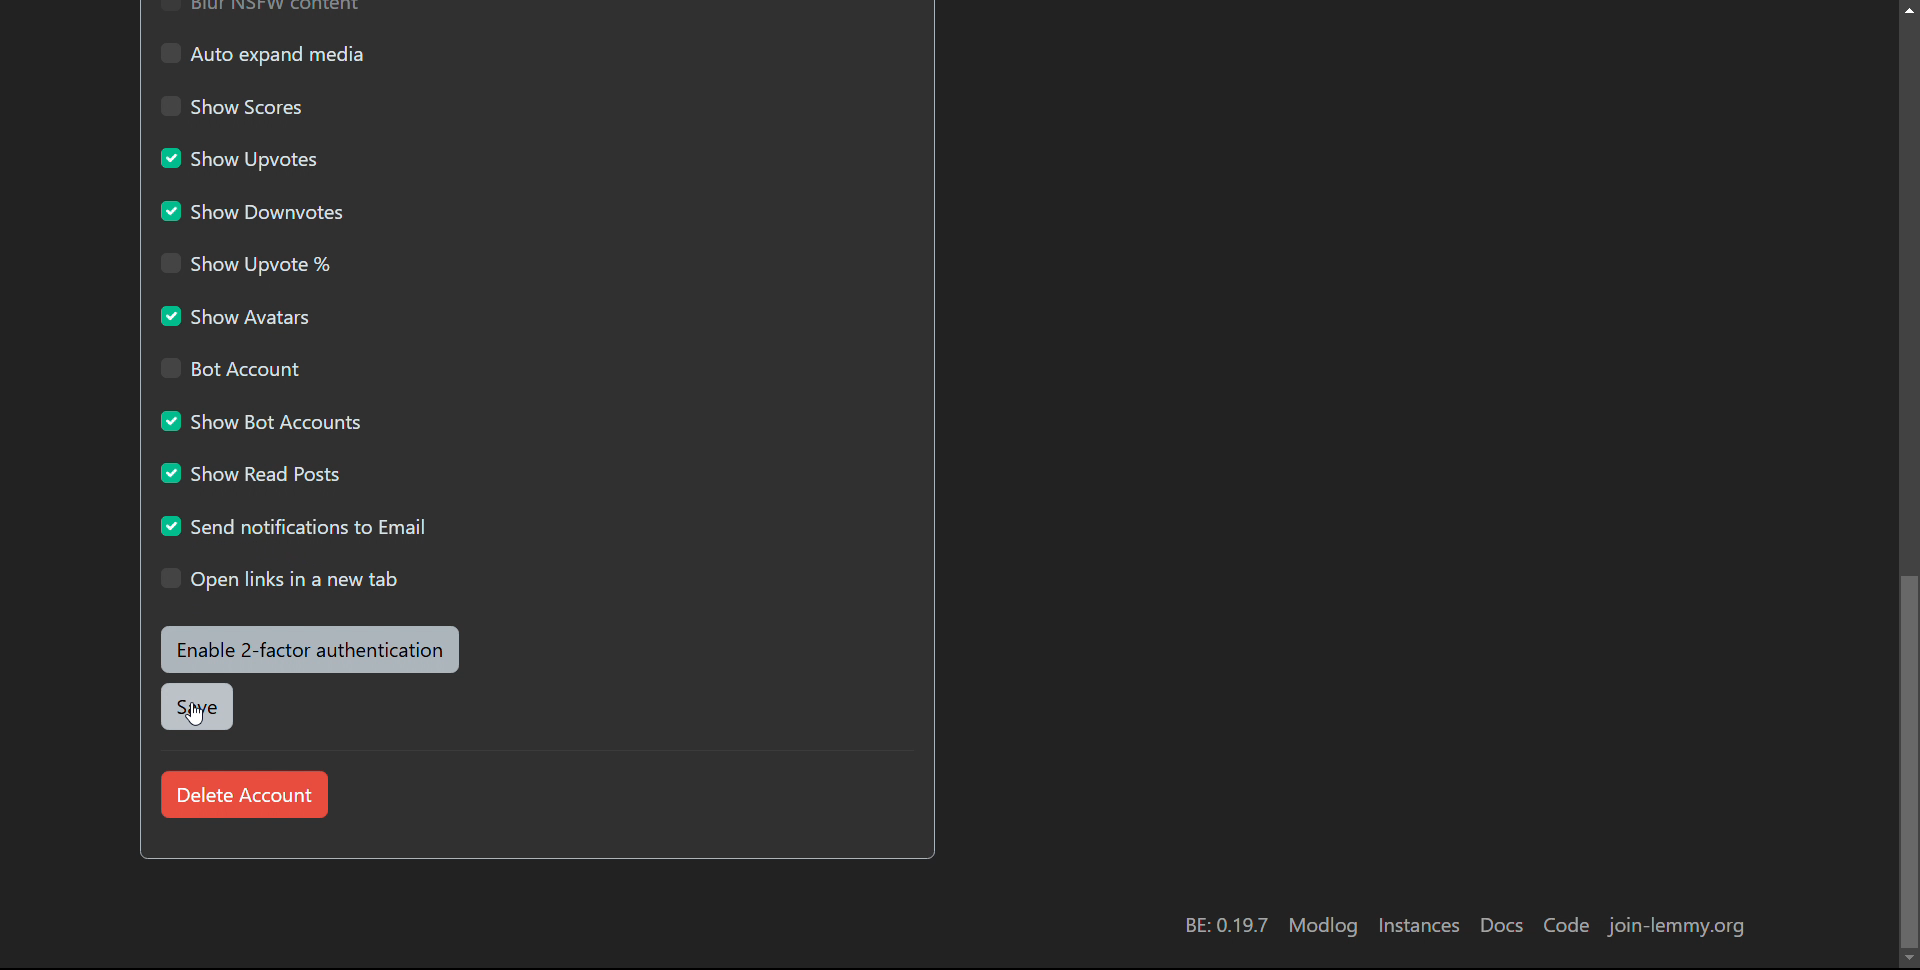  What do you see at coordinates (311, 649) in the screenshot?
I see `enable 2-factor authentication` at bounding box center [311, 649].